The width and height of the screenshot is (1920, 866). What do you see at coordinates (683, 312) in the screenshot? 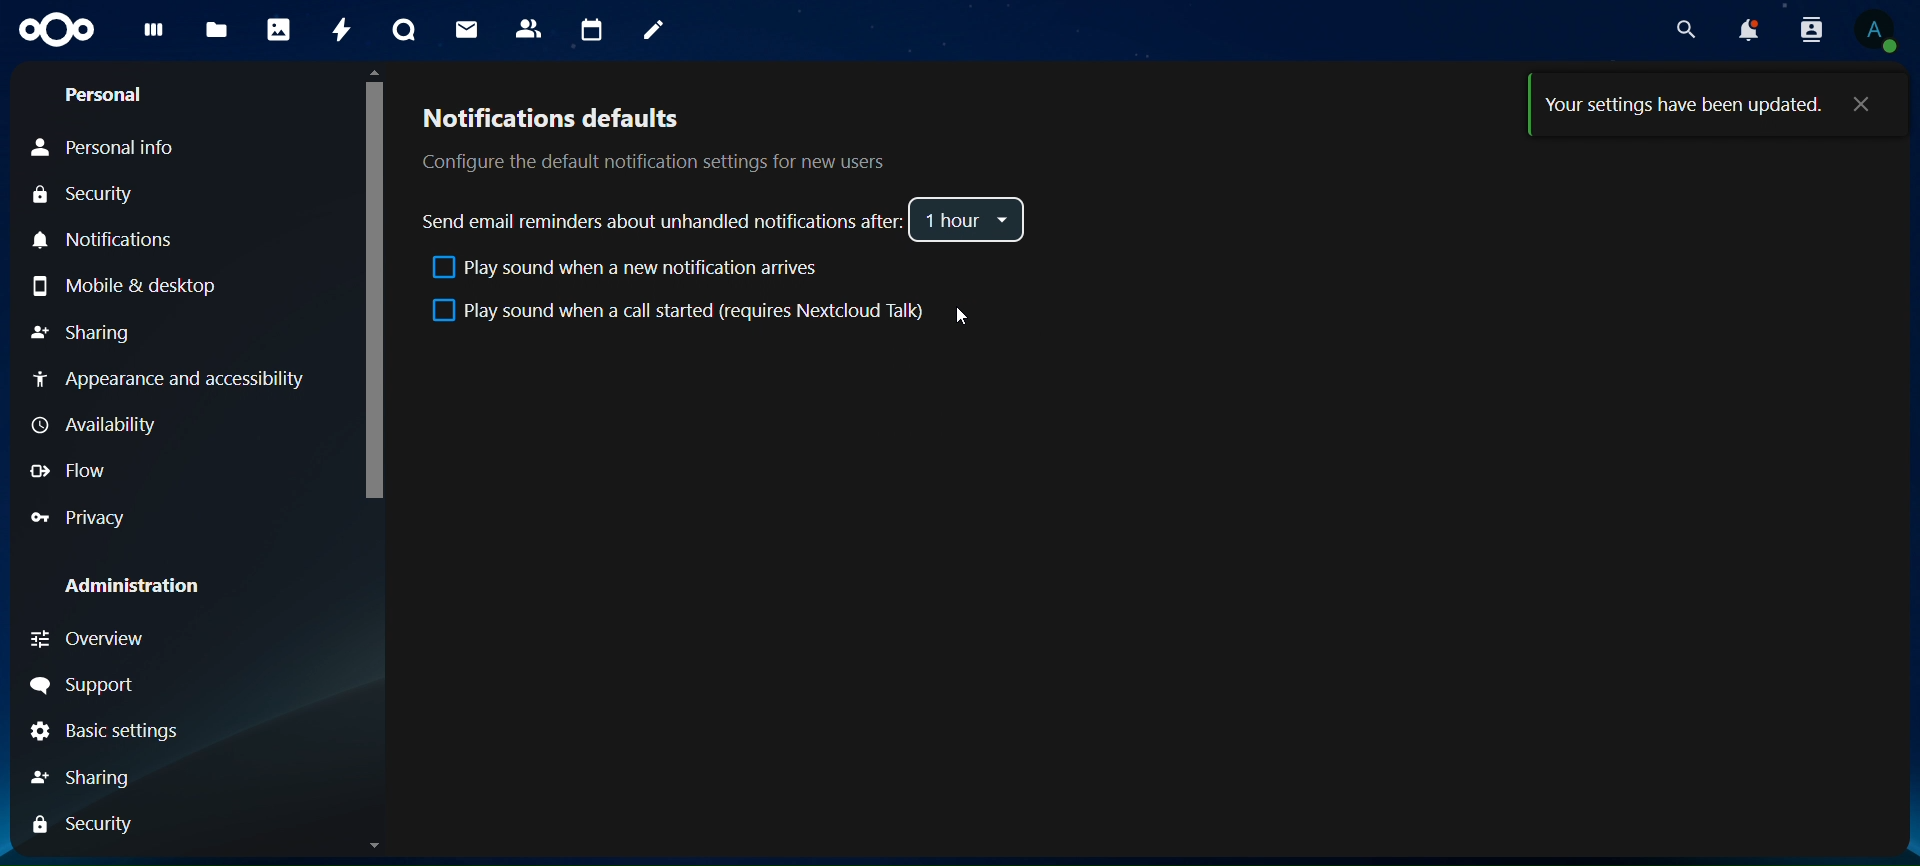
I see `play sound when a call started ` at bounding box center [683, 312].